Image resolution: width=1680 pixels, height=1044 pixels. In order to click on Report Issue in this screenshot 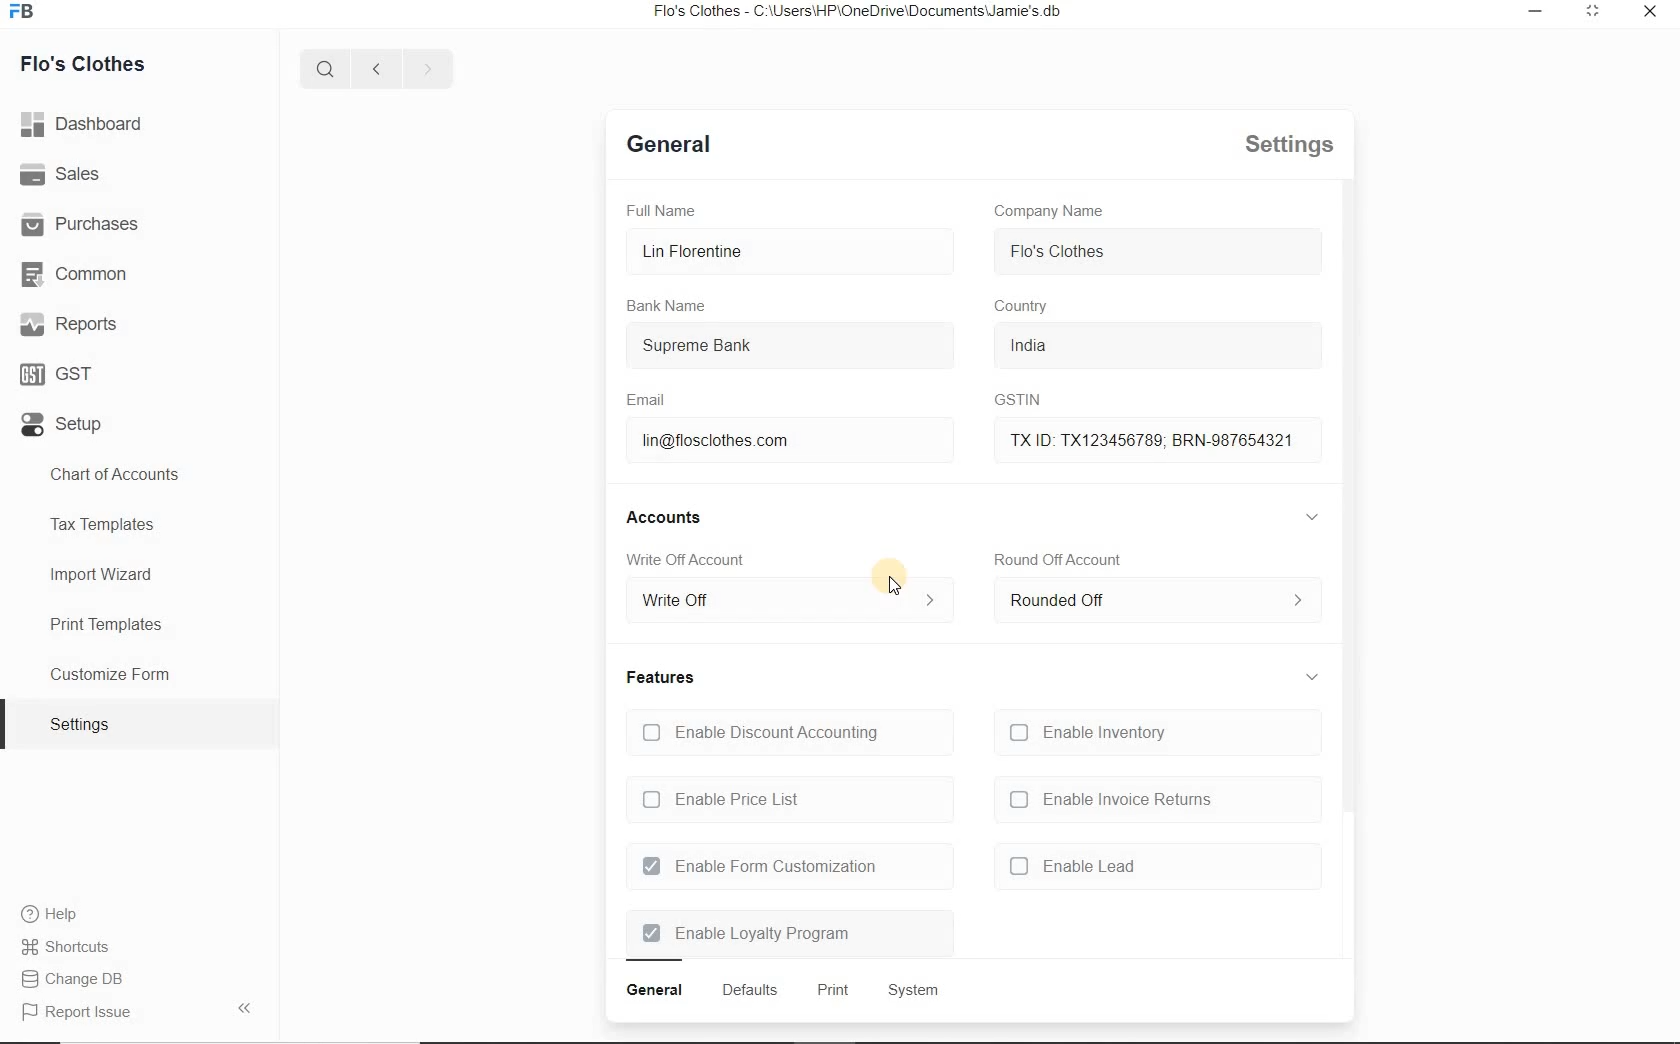, I will do `click(82, 981)`.